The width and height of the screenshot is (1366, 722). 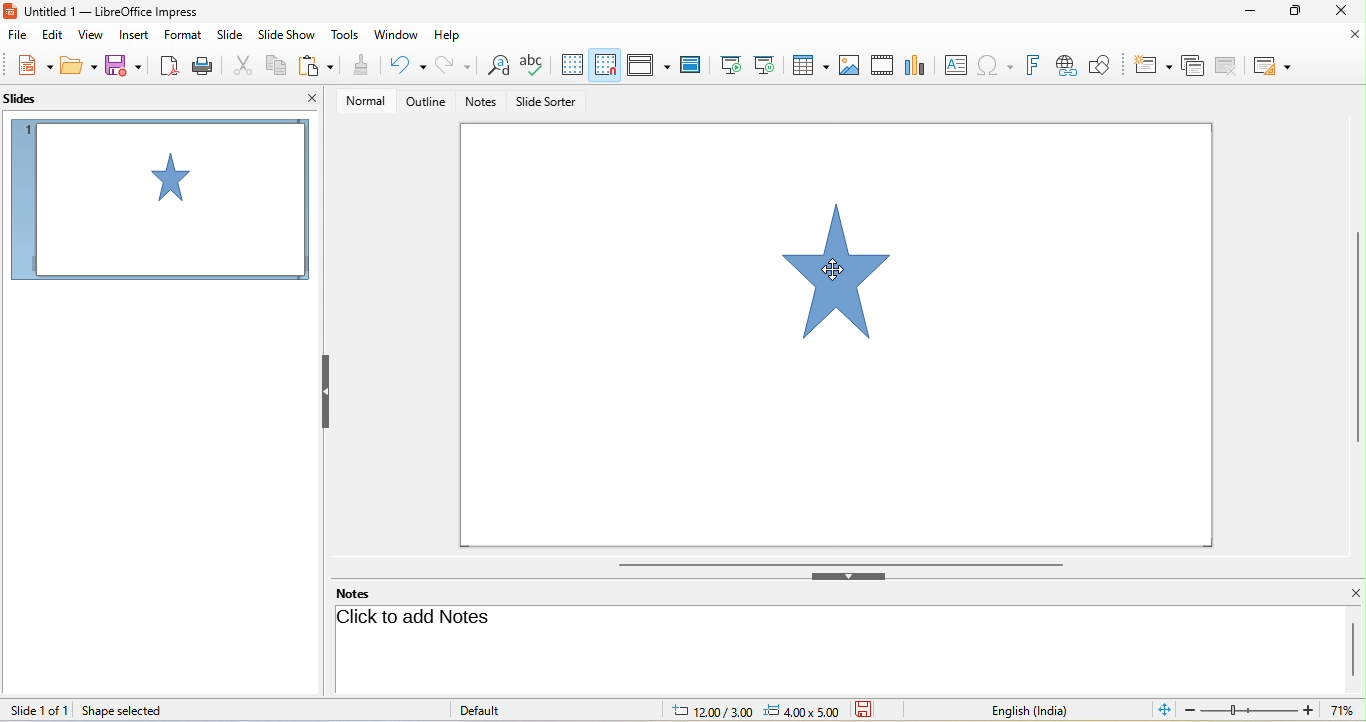 I want to click on insert, so click(x=132, y=36).